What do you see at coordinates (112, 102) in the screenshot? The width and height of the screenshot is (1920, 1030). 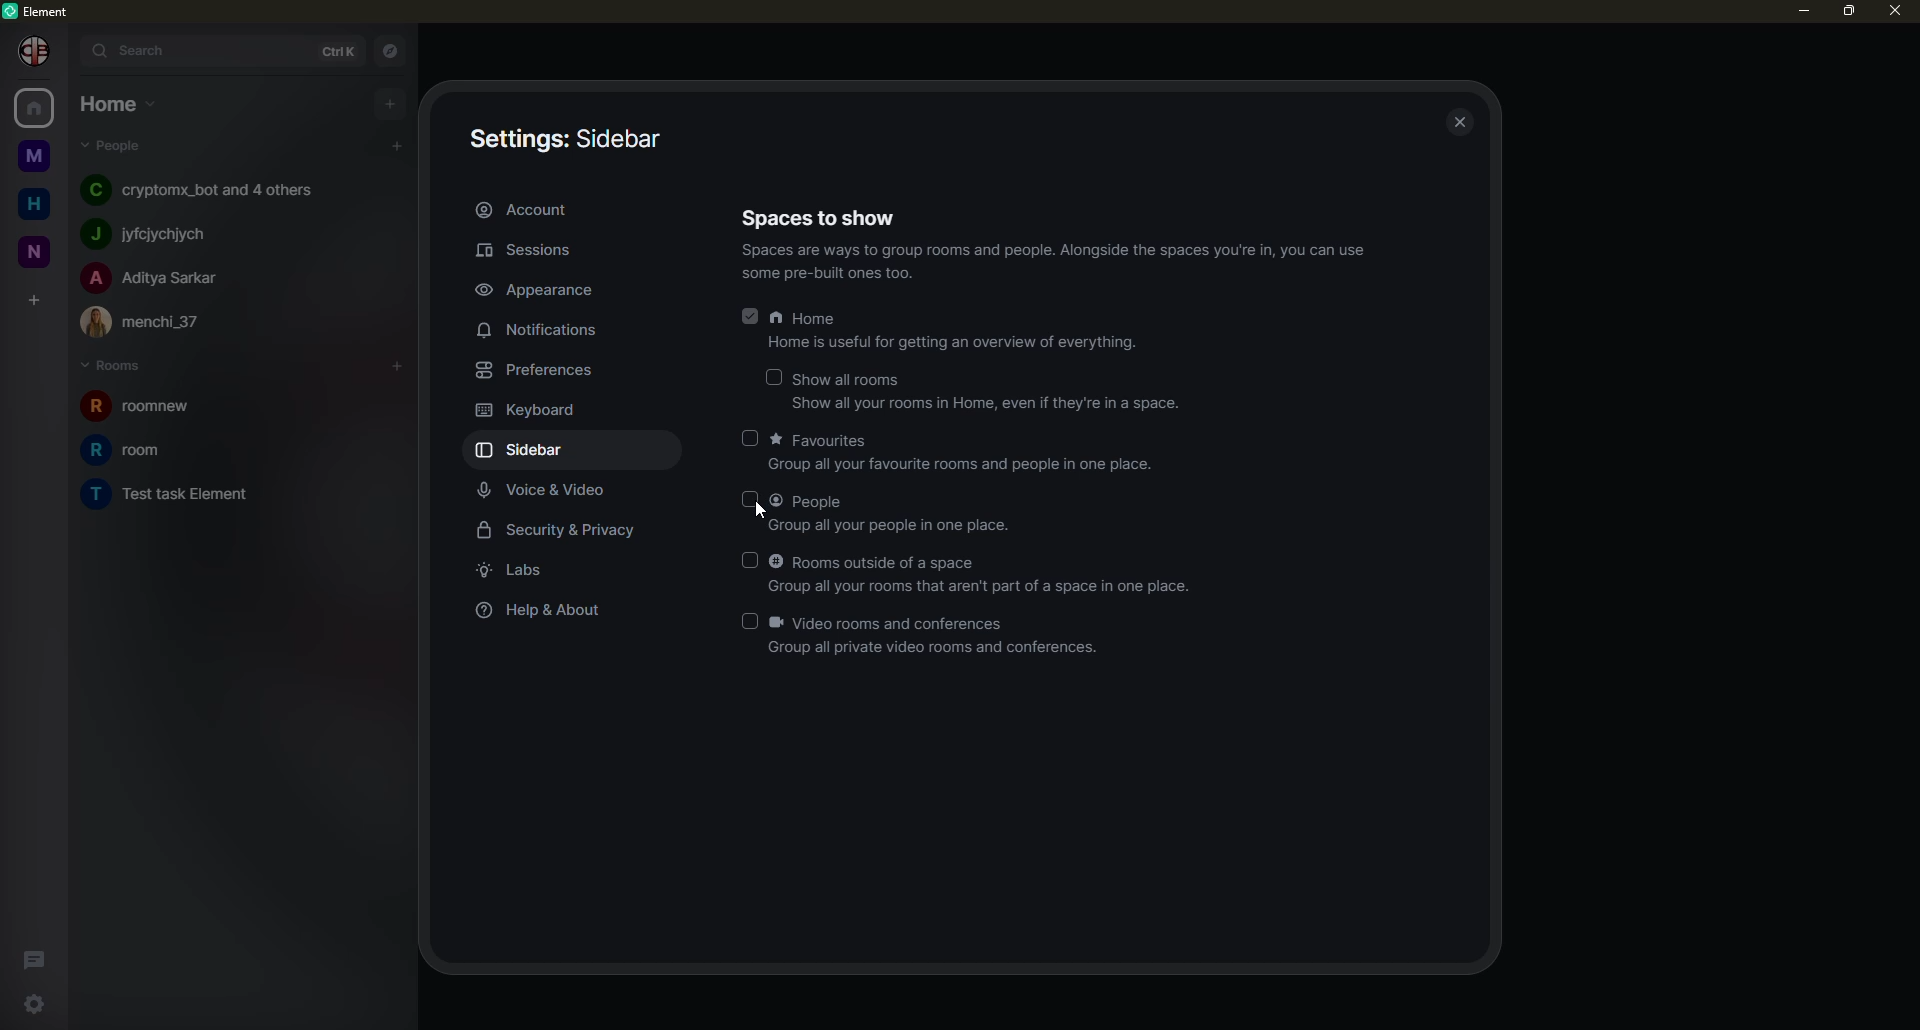 I see `home` at bounding box center [112, 102].